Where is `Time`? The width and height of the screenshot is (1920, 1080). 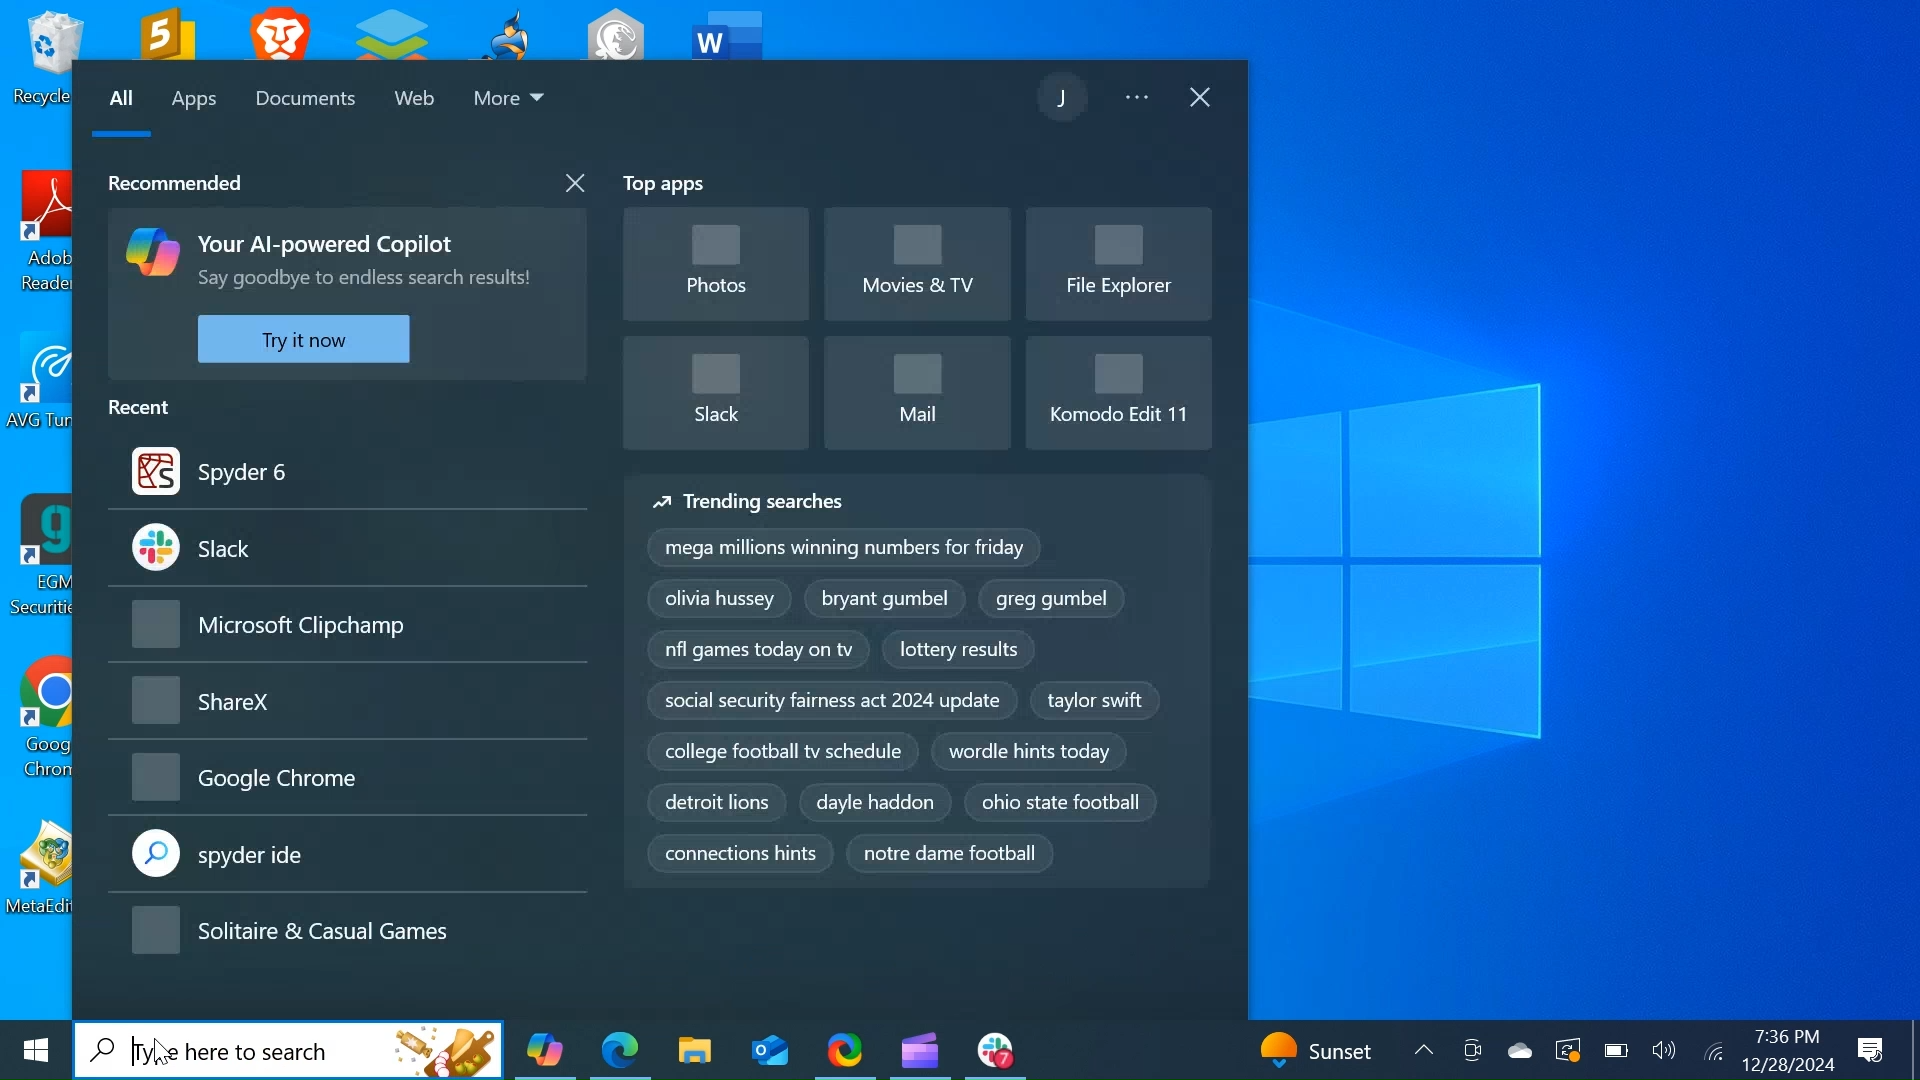 Time is located at coordinates (1784, 1037).